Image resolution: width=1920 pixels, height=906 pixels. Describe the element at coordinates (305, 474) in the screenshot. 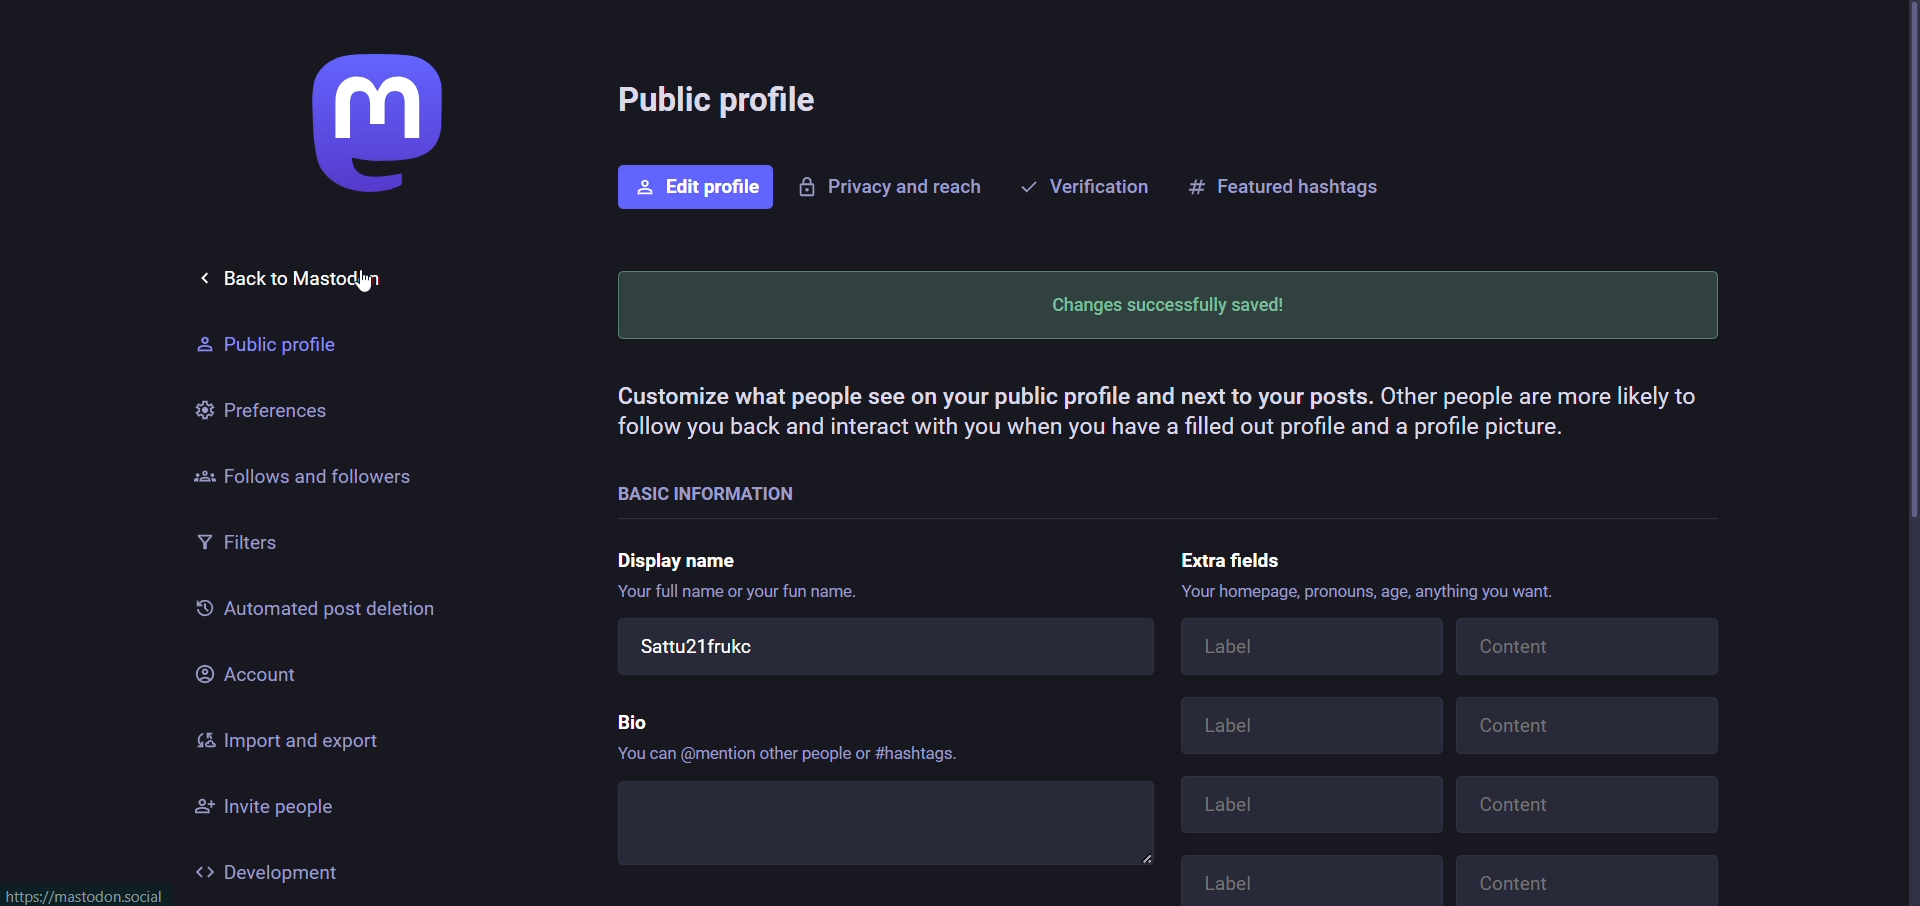

I see `followers and follows` at that location.